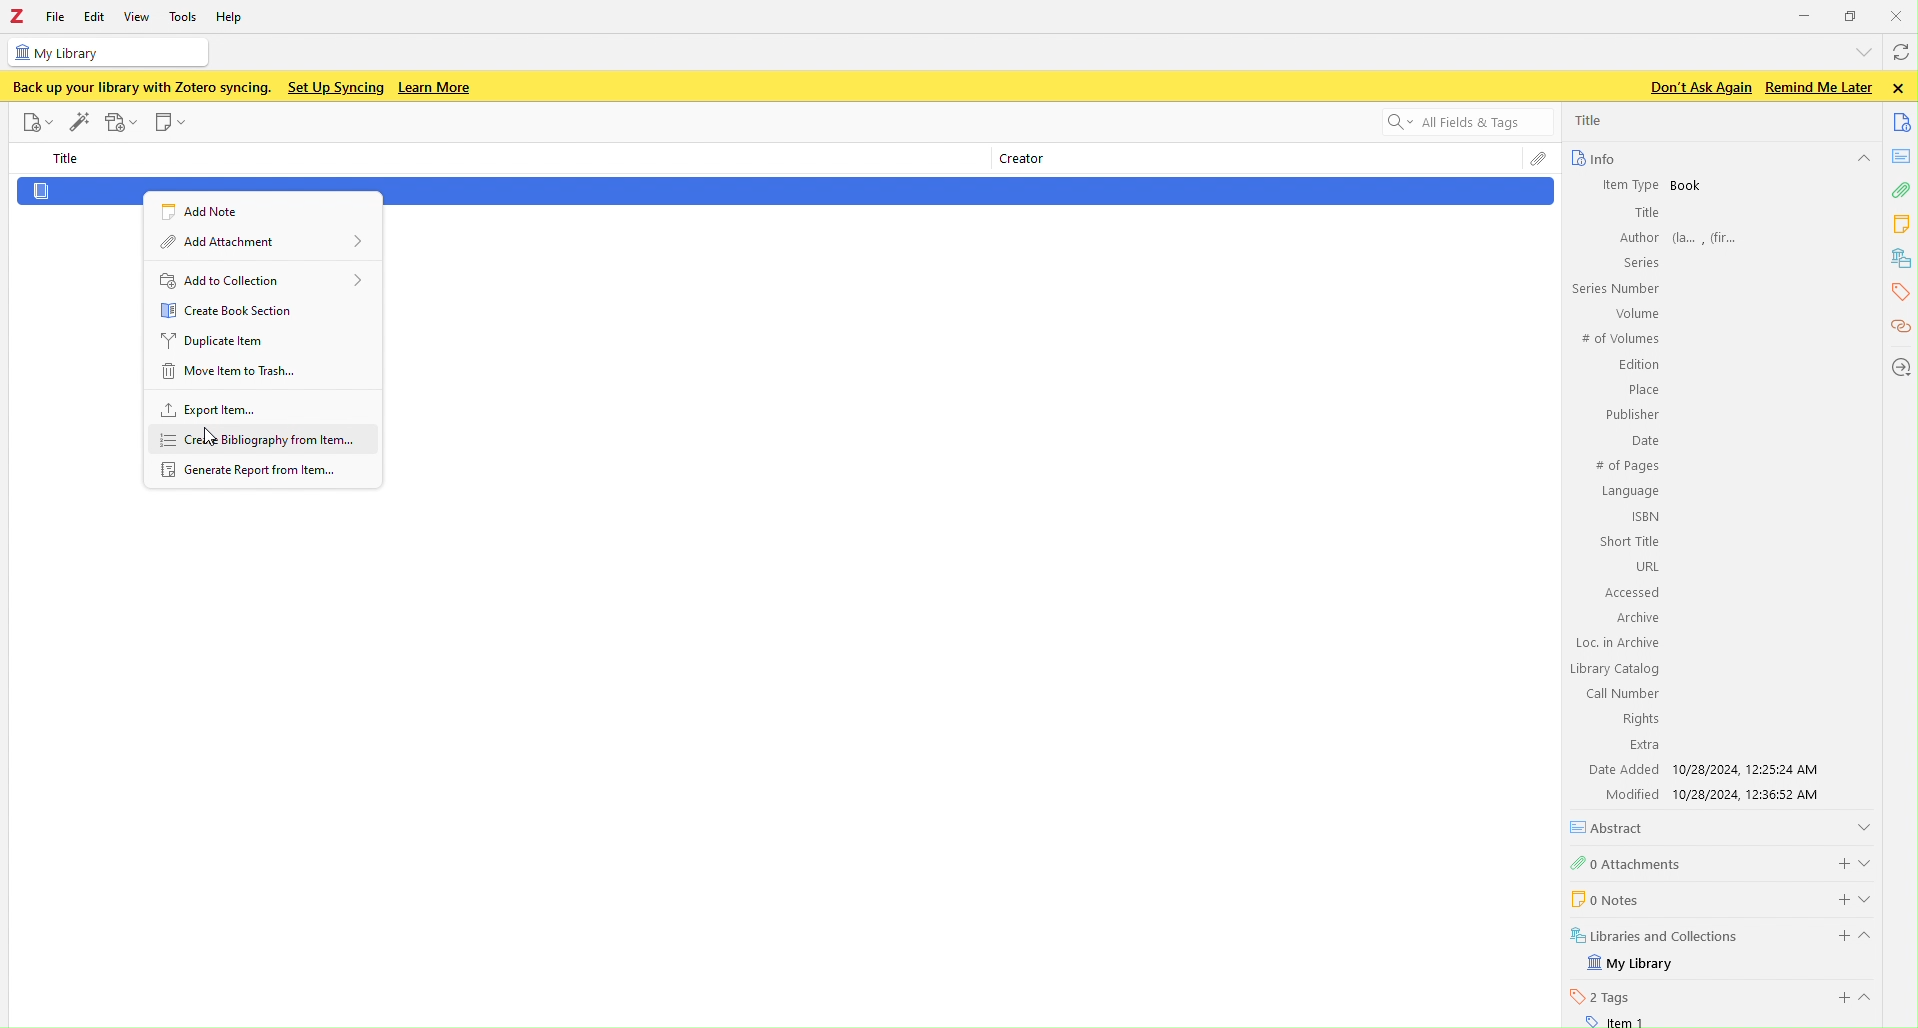 The height and width of the screenshot is (1028, 1918). I want to click on show, so click(1869, 860).